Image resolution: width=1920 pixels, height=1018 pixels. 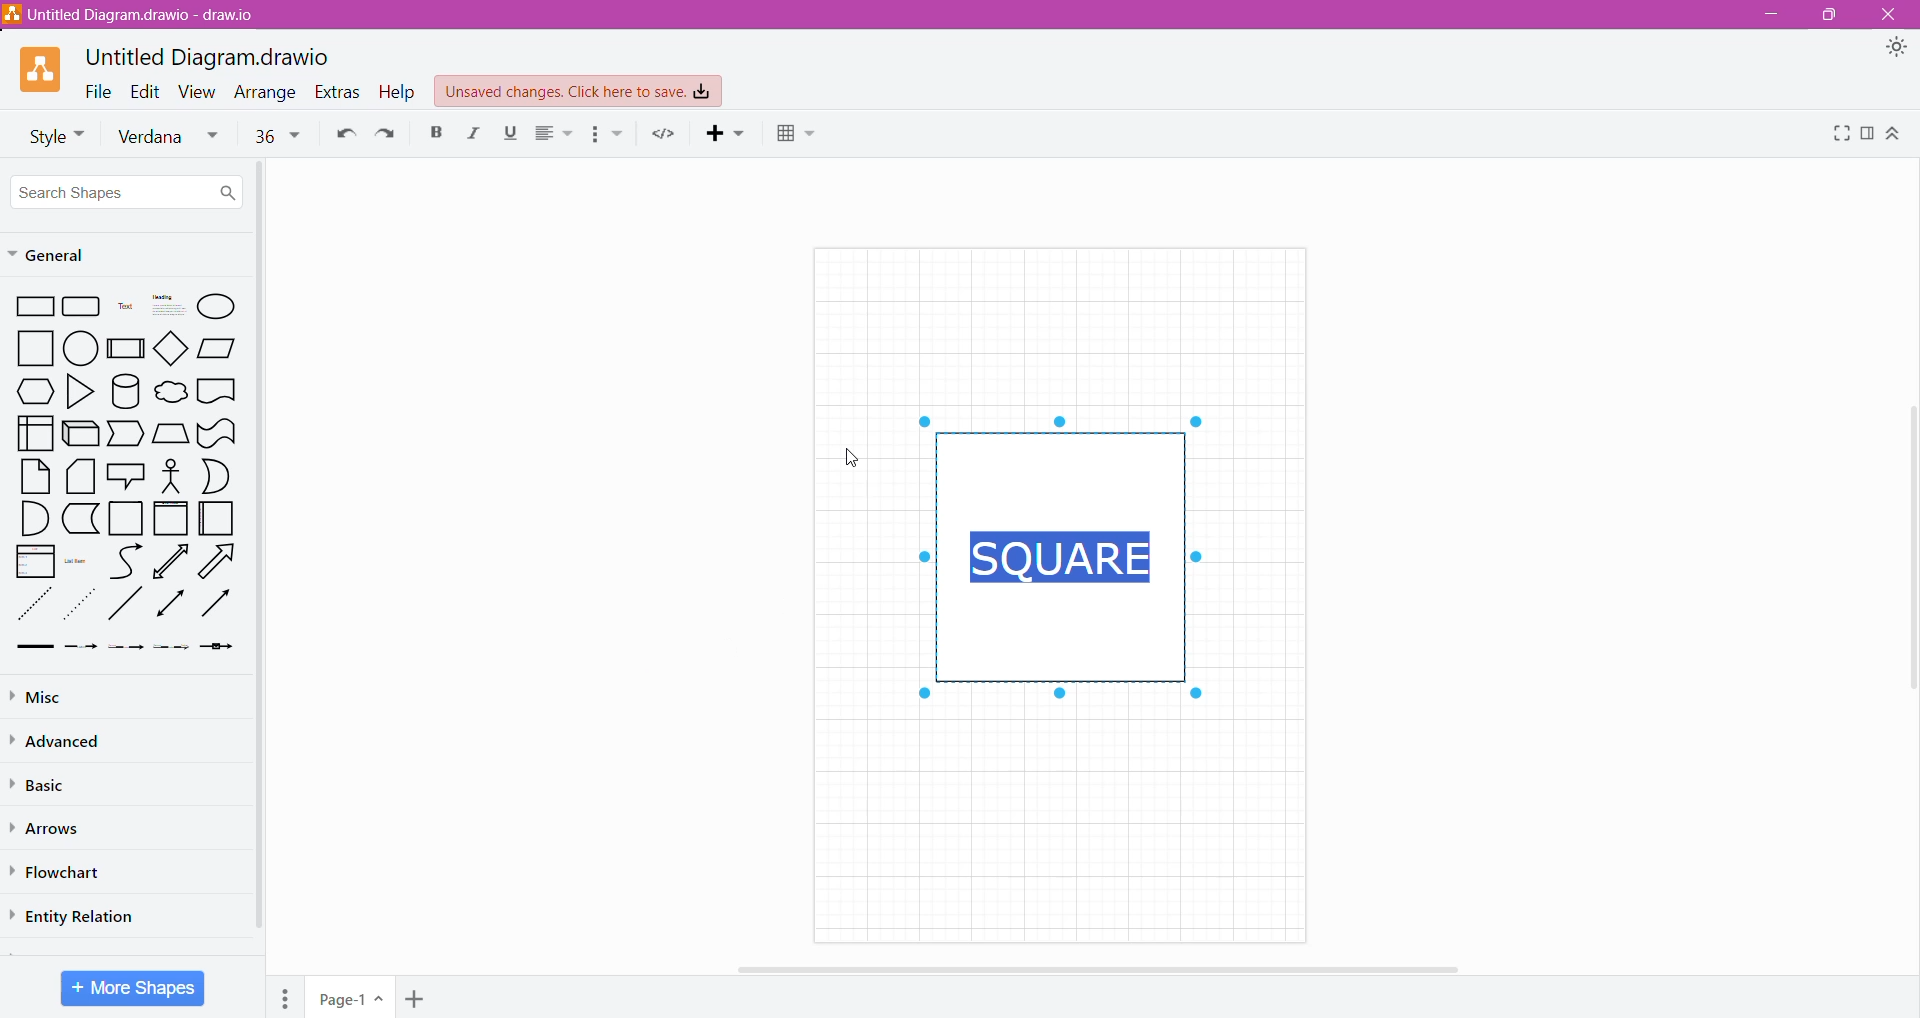 What do you see at coordinates (349, 1000) in the screenshot?
I see `Page Name` at bounding box center [349, 1000].